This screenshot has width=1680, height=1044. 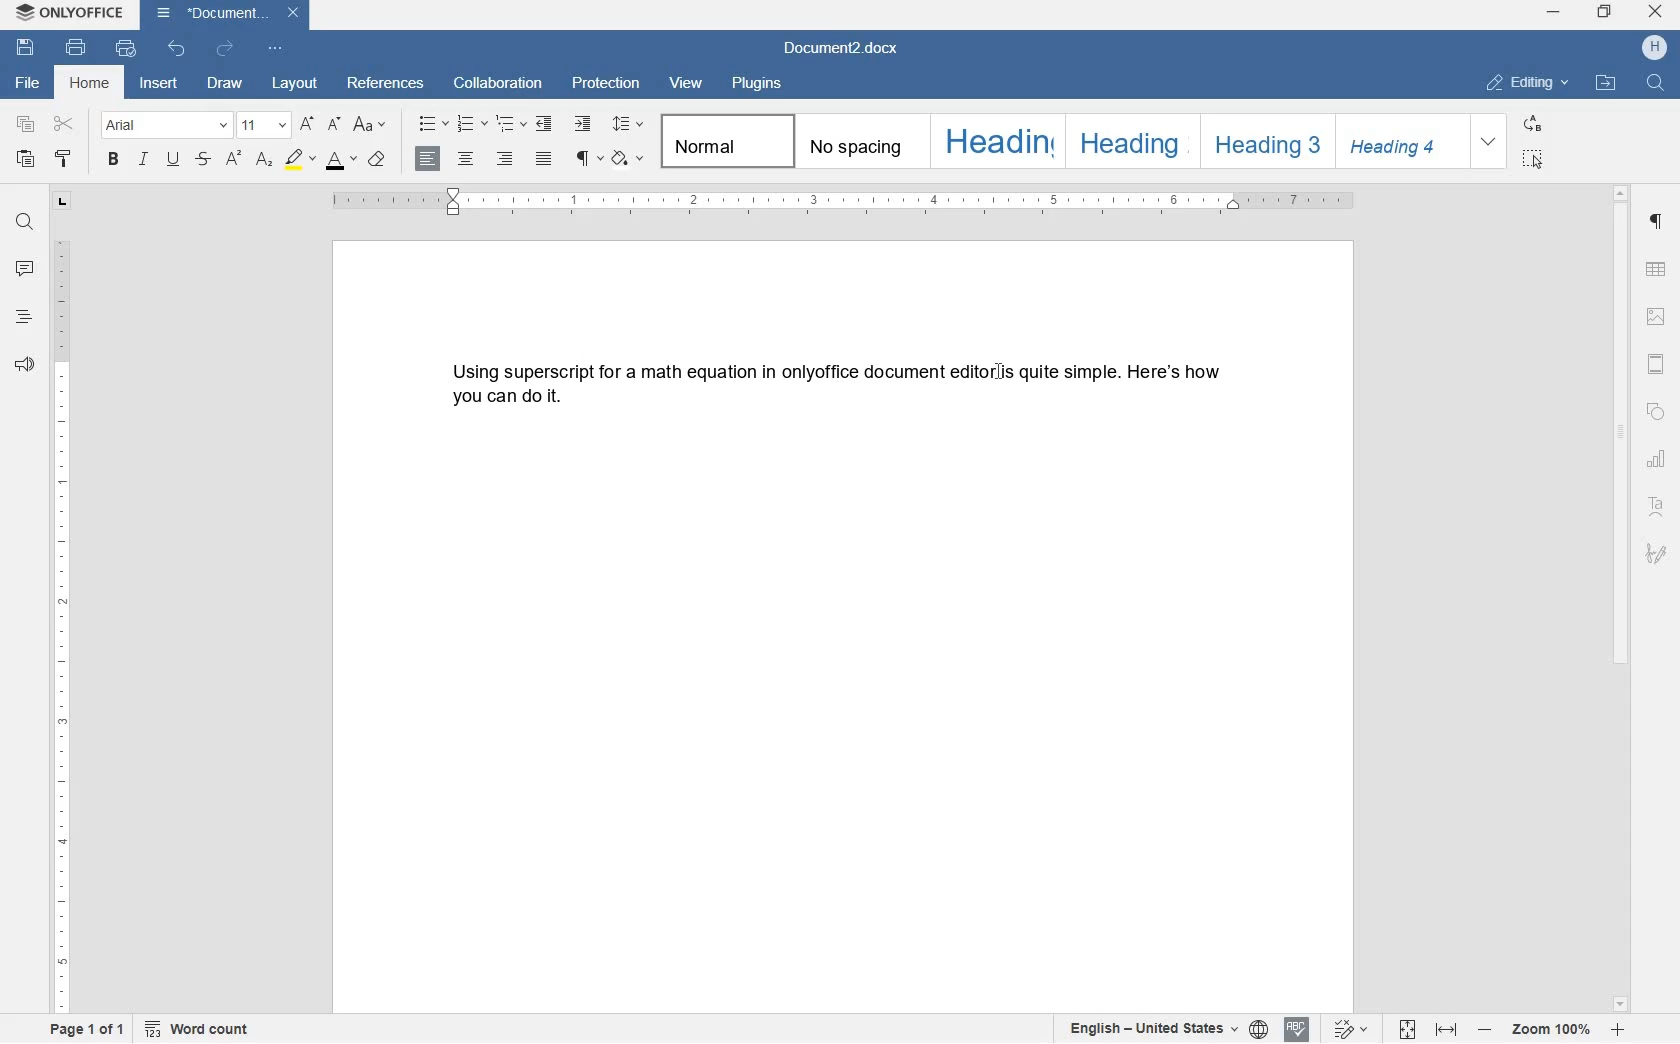 What do you see at coordinates (1657, 270) in the screenshot?
I see `table` at bounding box center [1657, 270].